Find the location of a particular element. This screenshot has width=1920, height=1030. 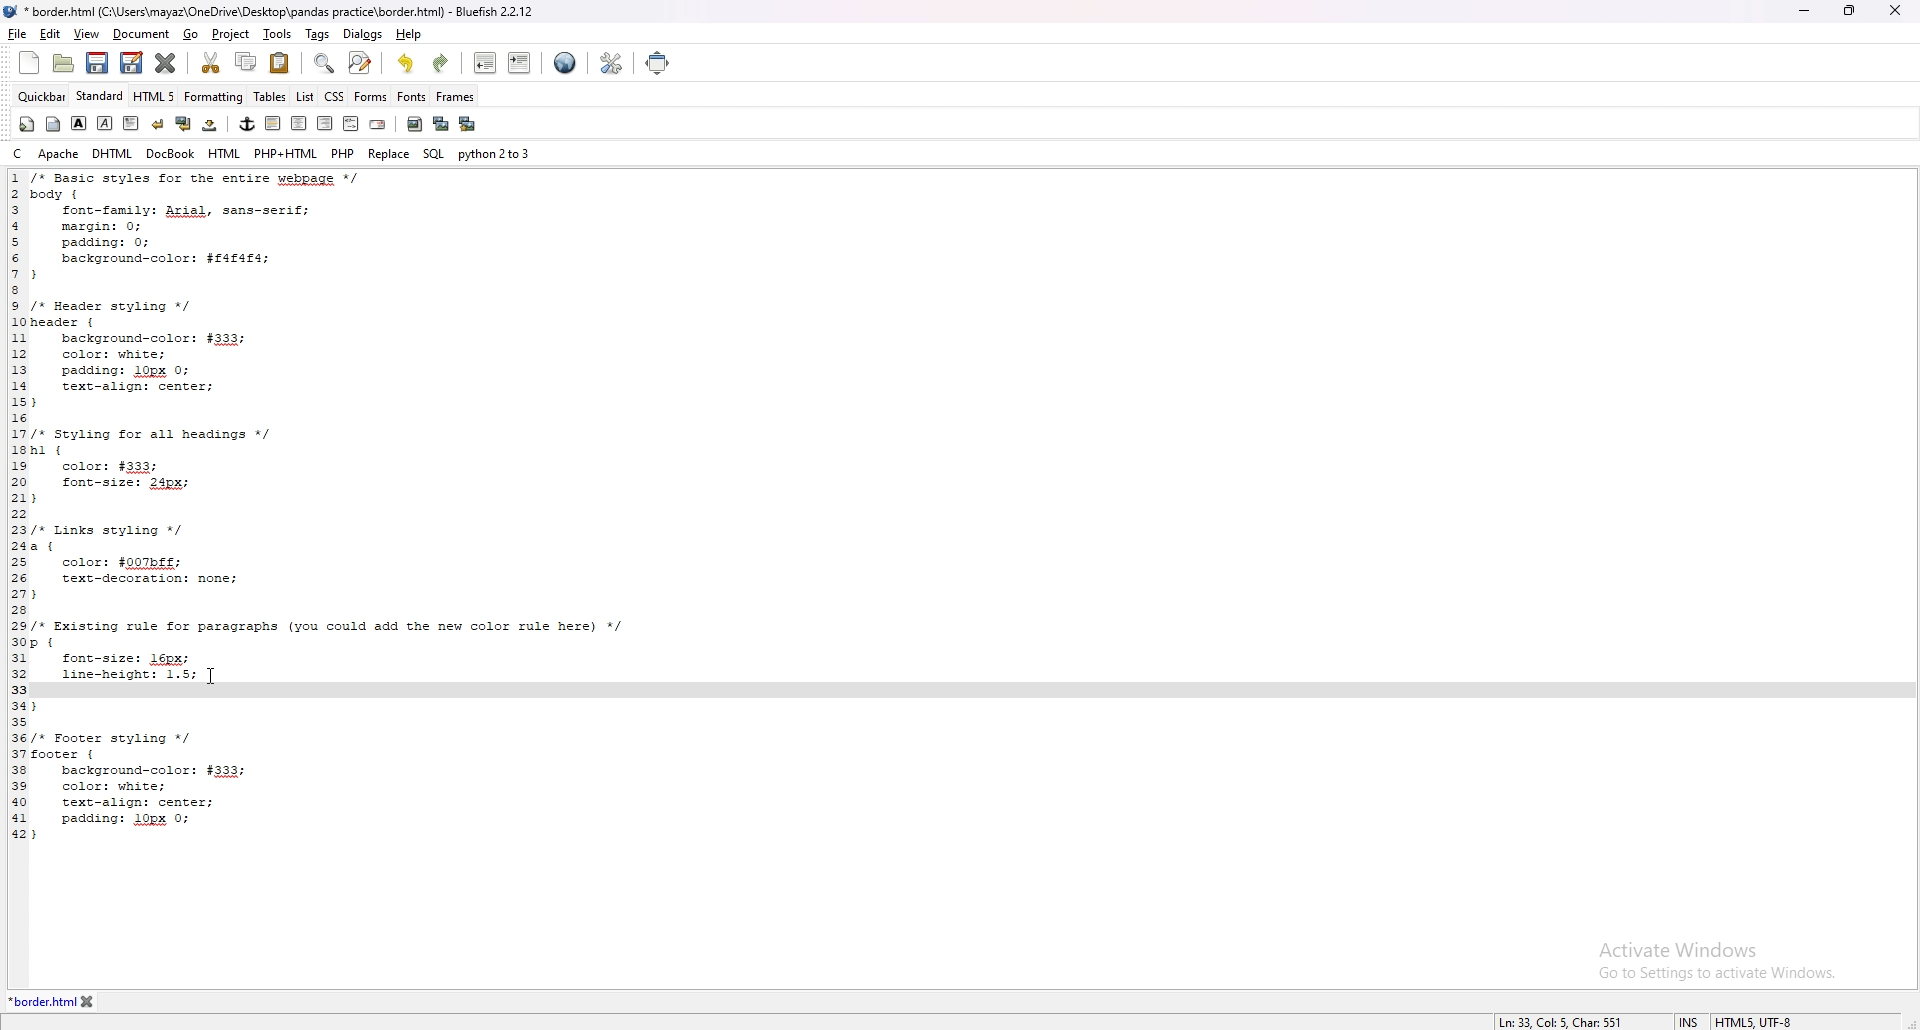

right justify is located at coordinates (327, 123).